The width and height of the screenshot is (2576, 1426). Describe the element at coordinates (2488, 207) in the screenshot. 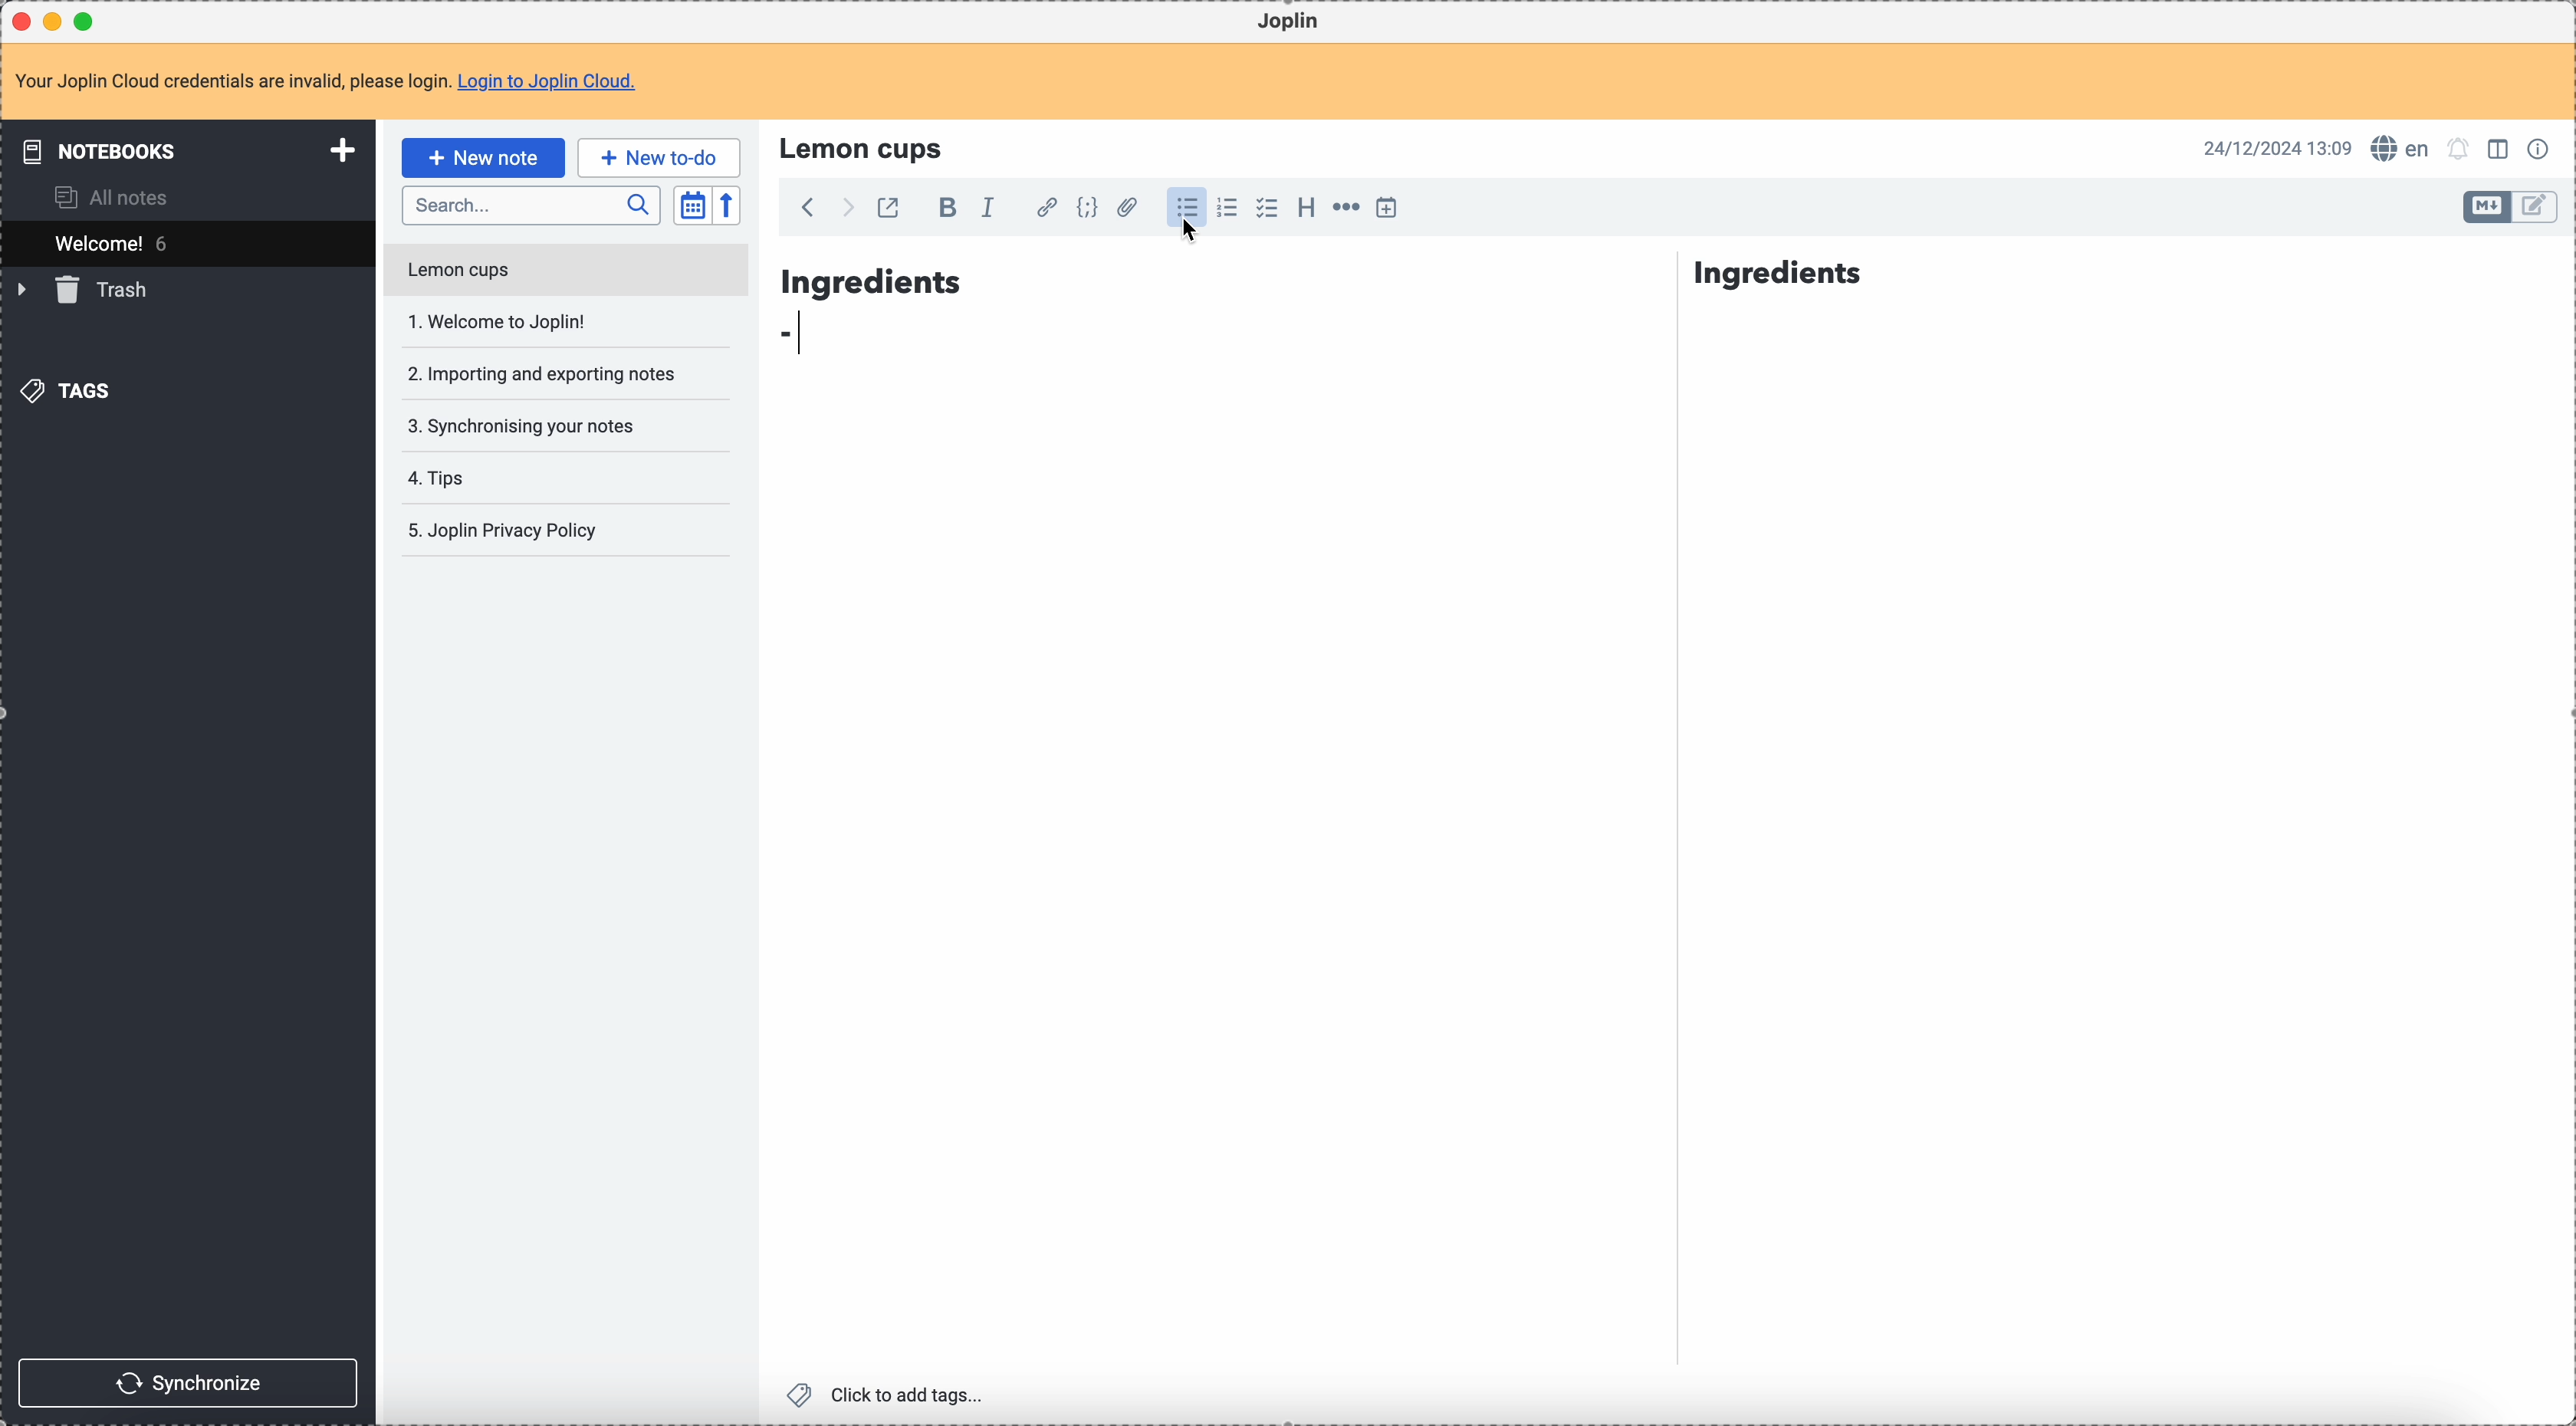

I see `toggle edit layout` at that location.